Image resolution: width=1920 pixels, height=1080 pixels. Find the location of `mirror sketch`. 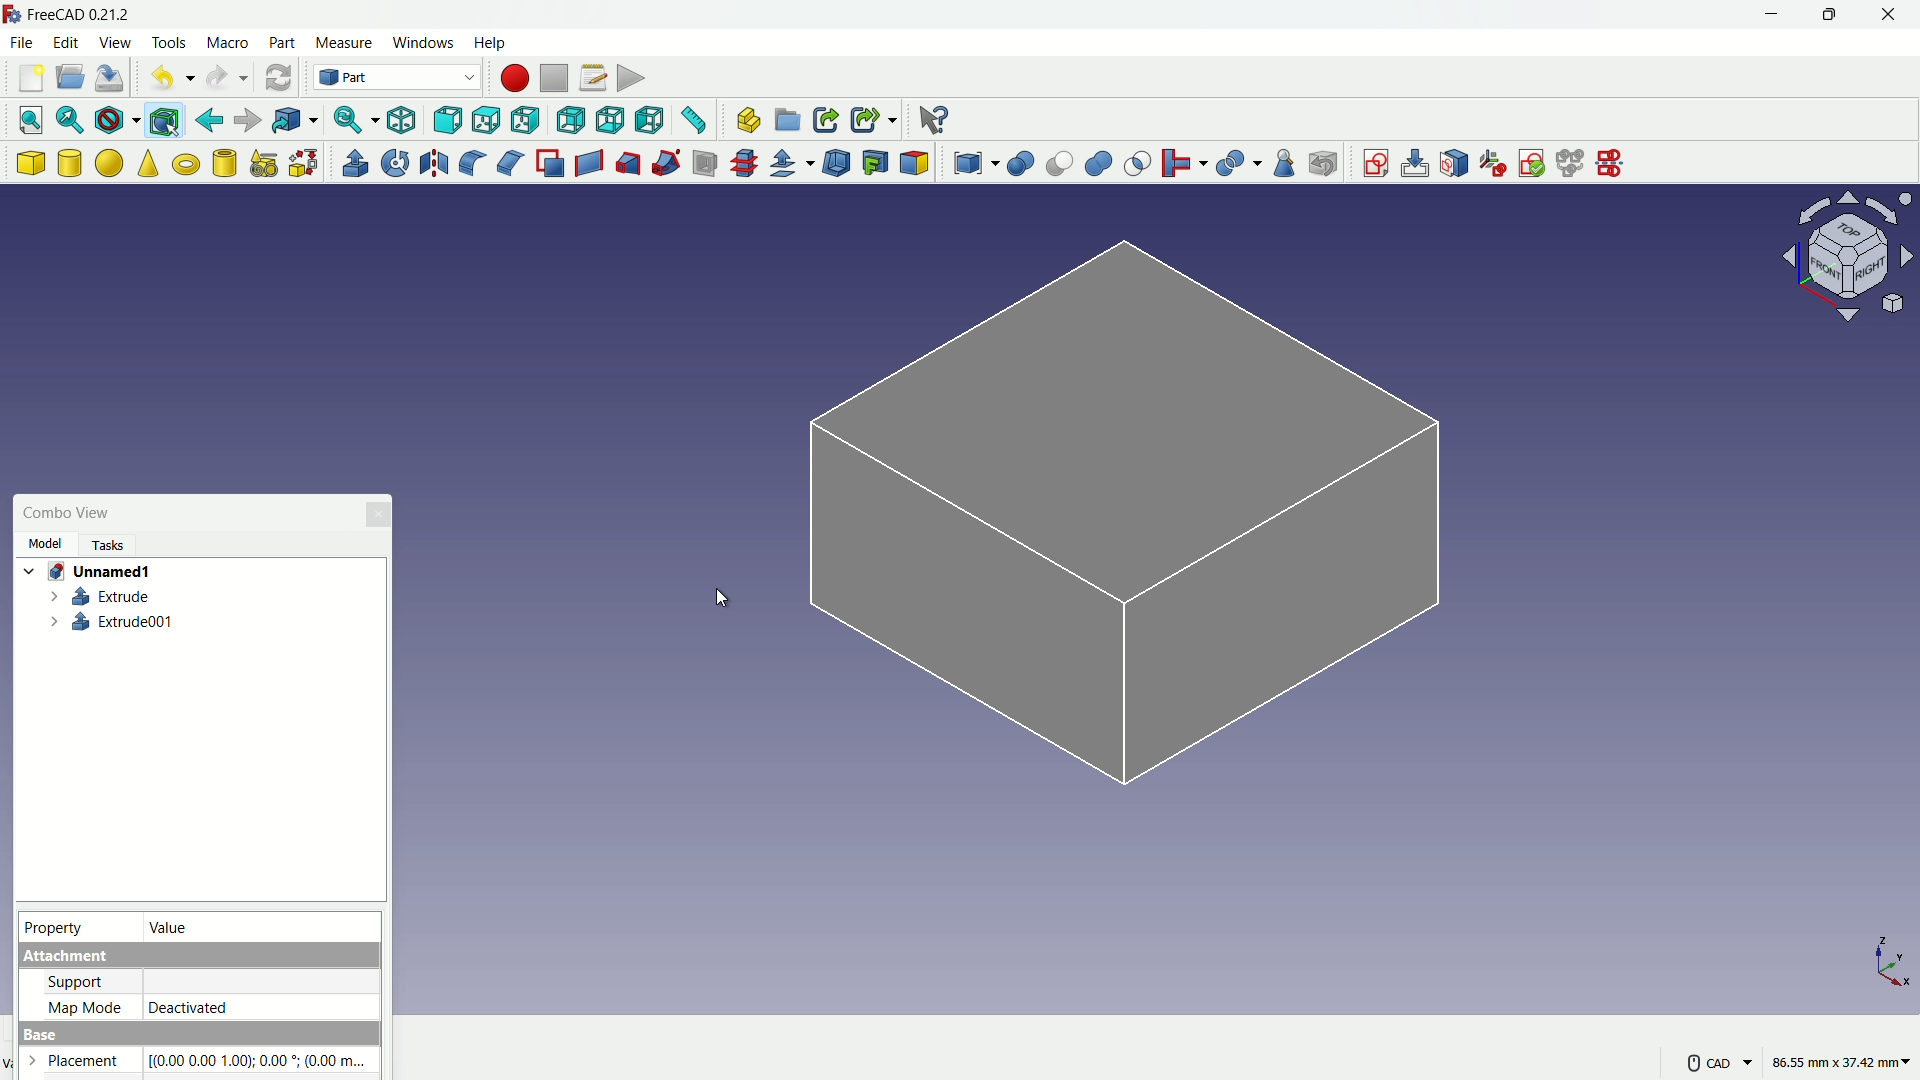

mirror sketch is located at coordinates (1617, 162).